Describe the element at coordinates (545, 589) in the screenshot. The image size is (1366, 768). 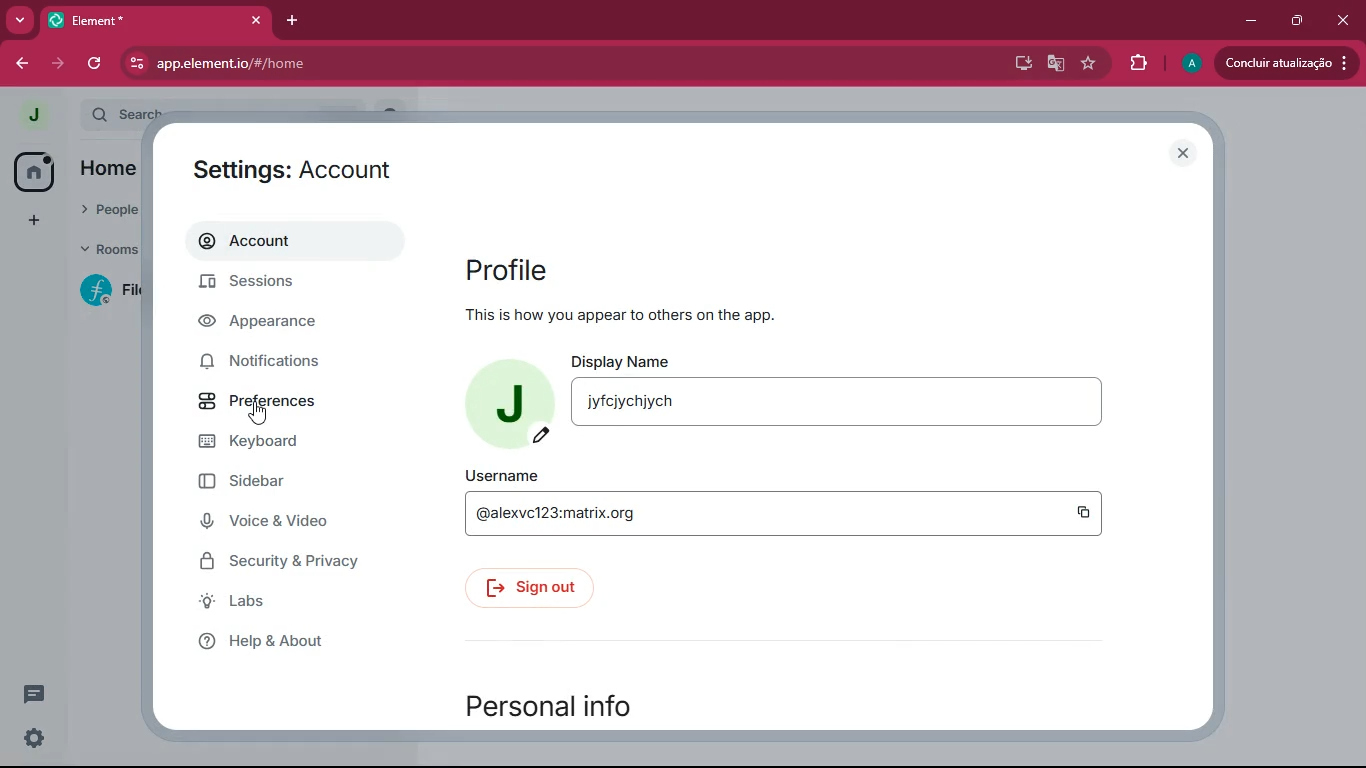
I see `sign out` at that location.